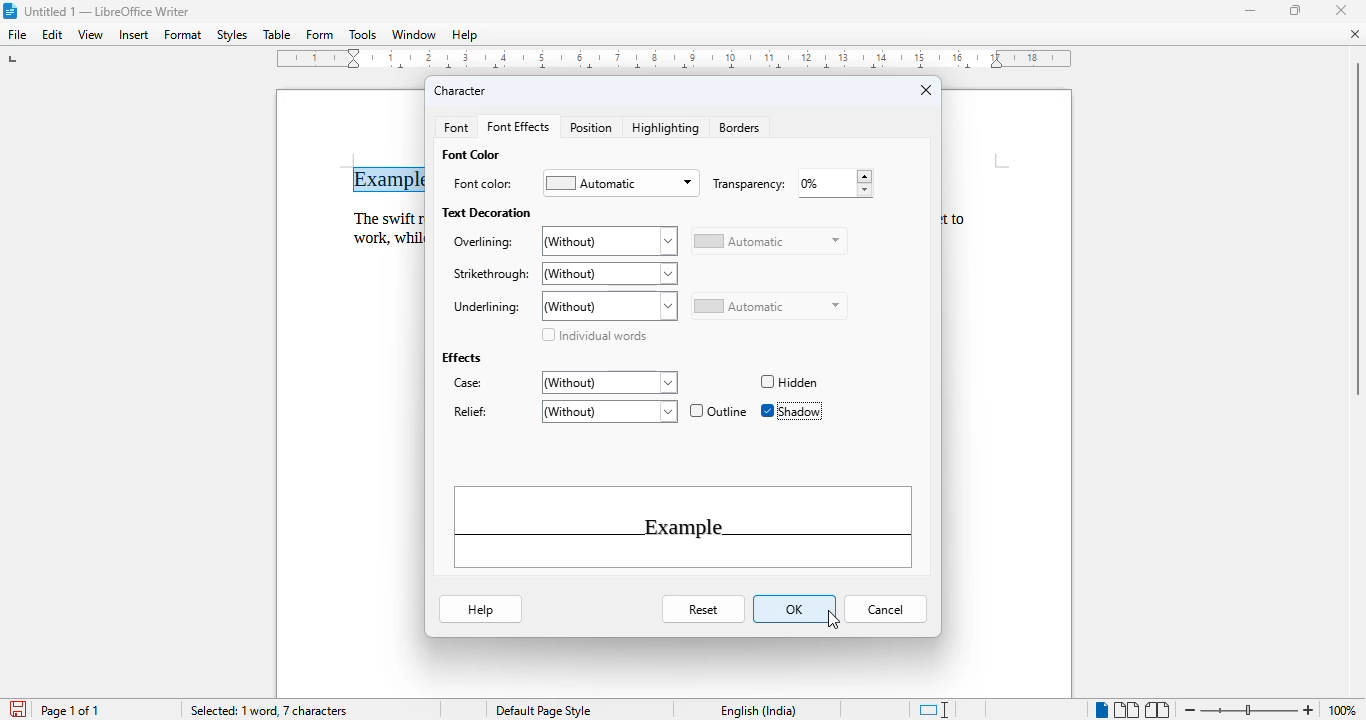 This screenshot has height=720, width=1366. Describe the element at coordinates (363, 34) in the screenshot. I see `tools` at that location.